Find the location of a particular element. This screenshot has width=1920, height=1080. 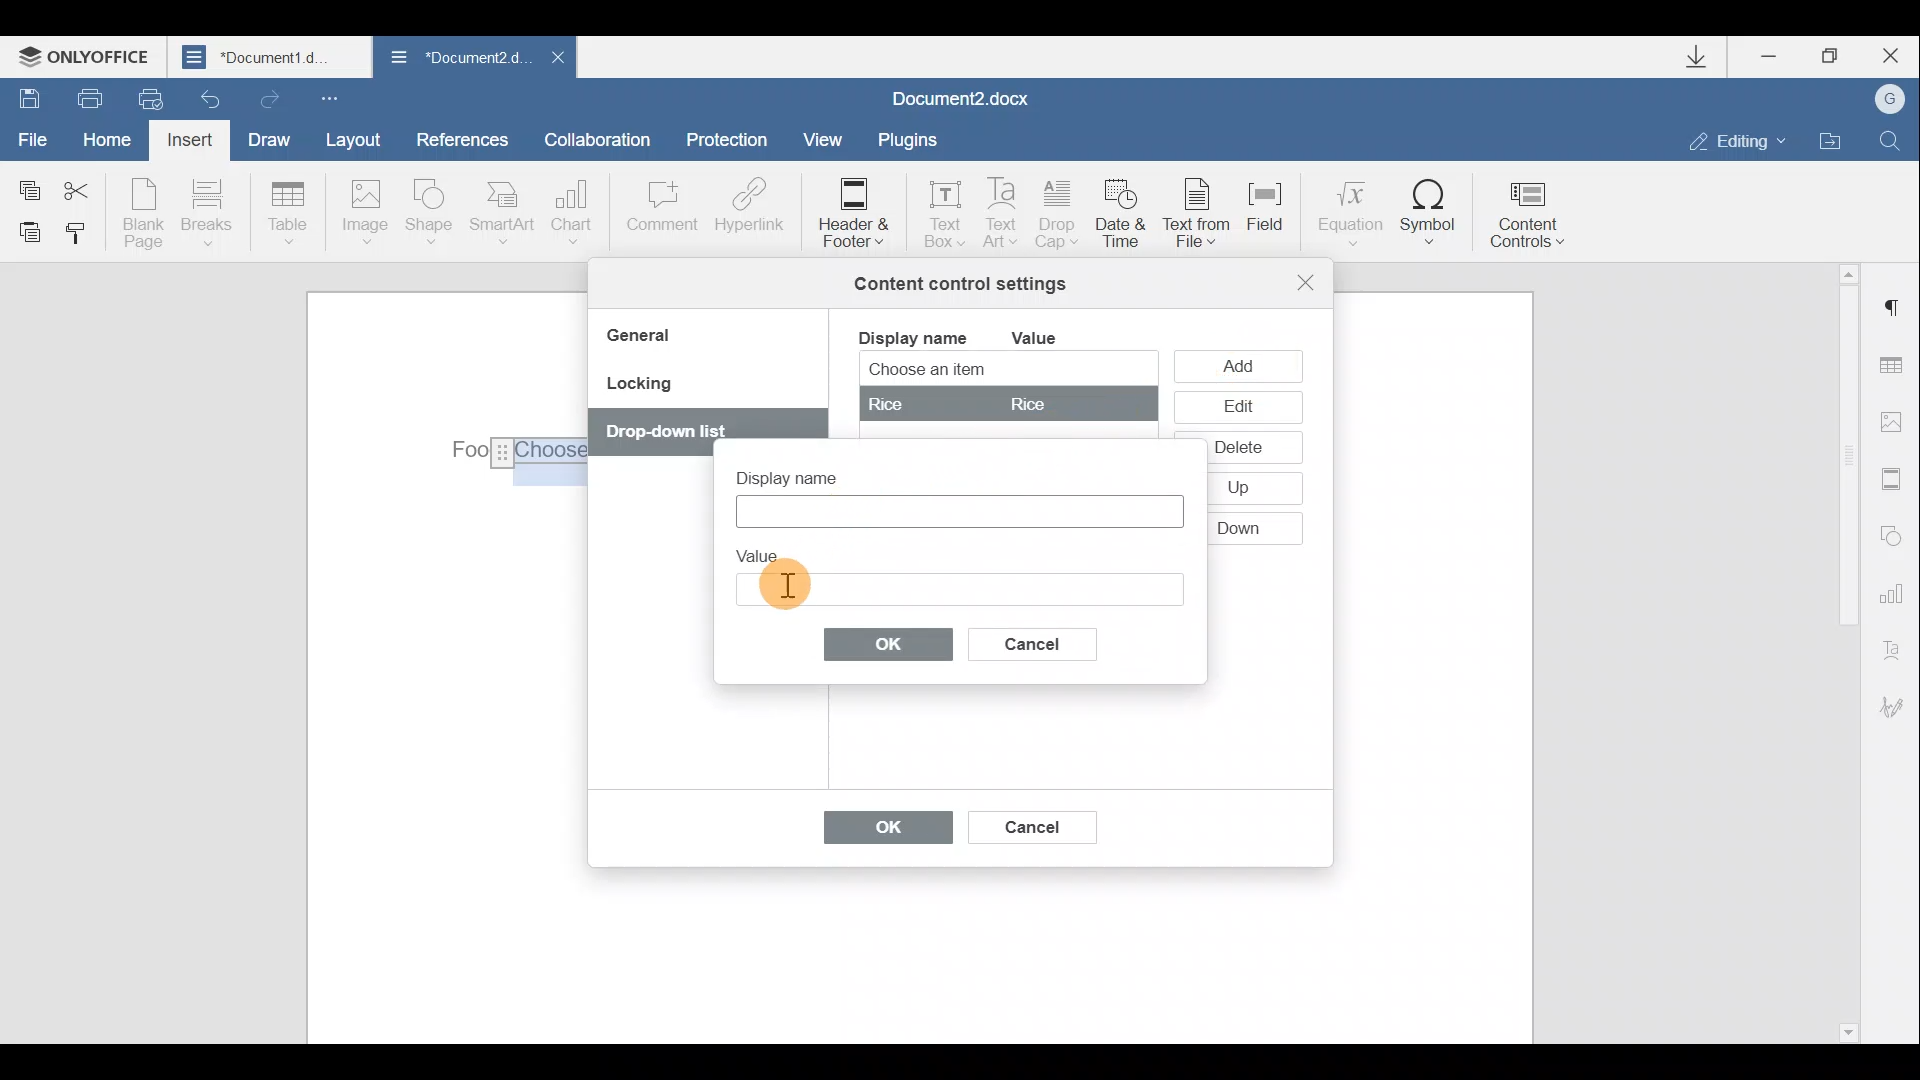

Copy style is located at coordinates (78, 237).